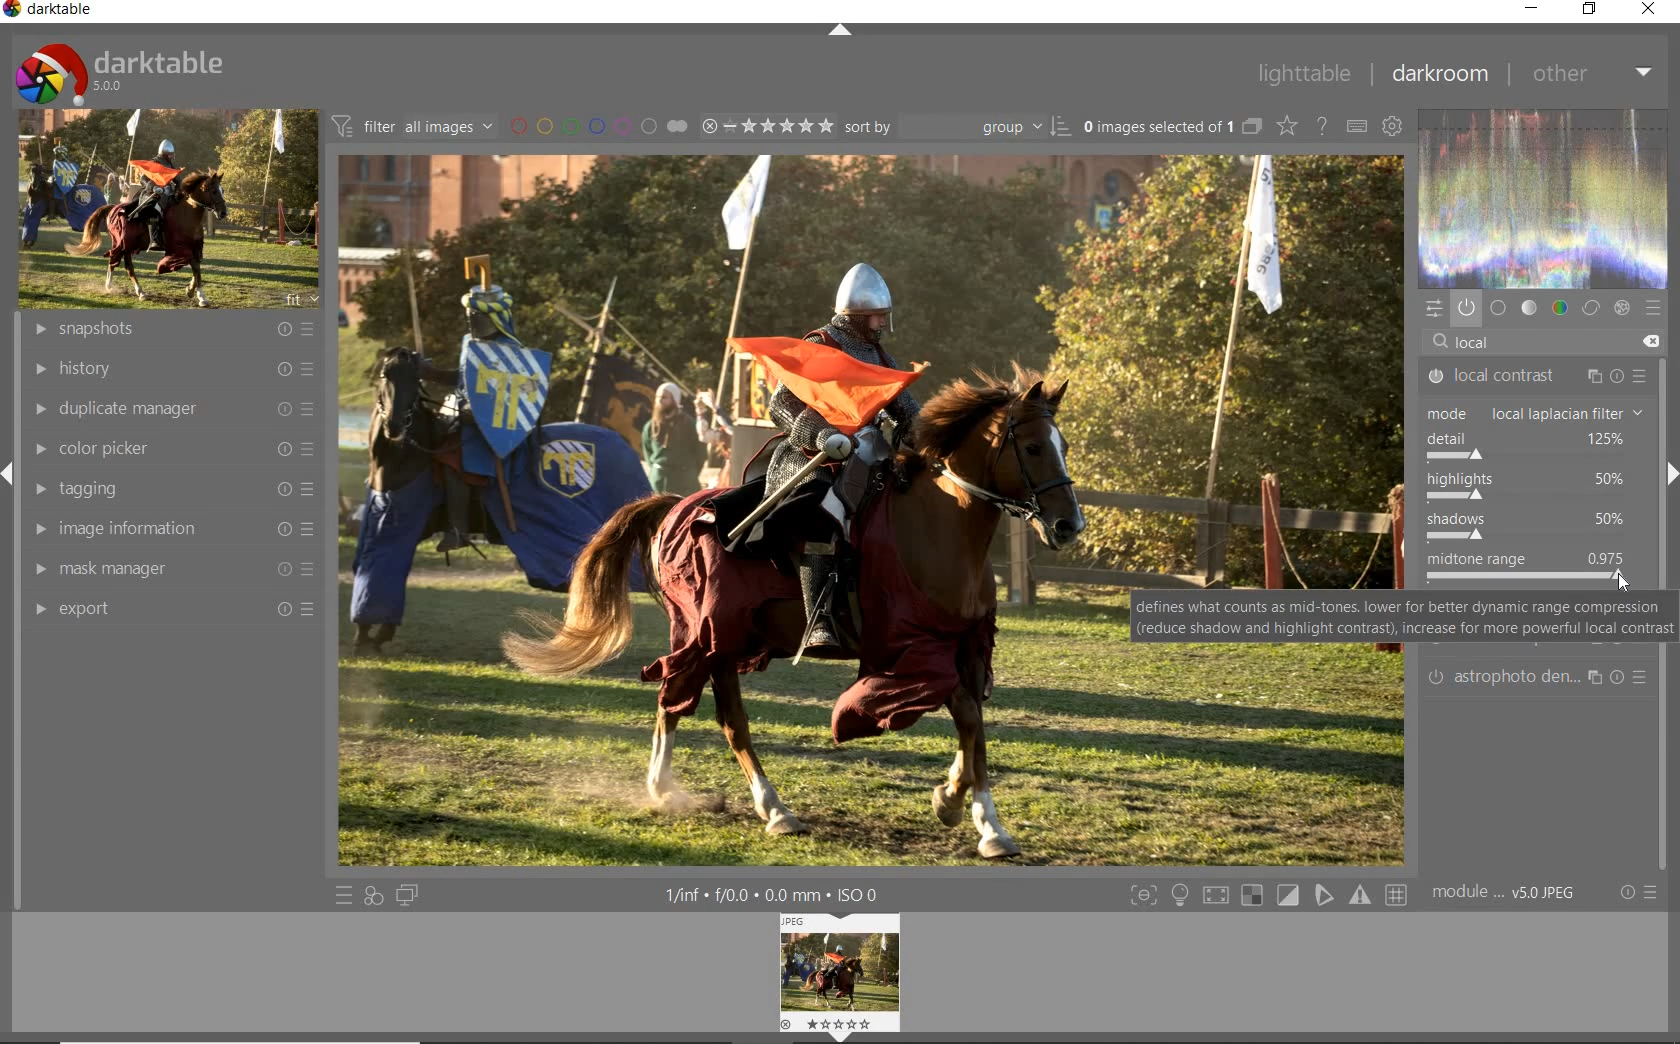  What do you see at coordinates (1653, 309) in the screenshot?
I see `presets` at bounding box center [1653, 309].